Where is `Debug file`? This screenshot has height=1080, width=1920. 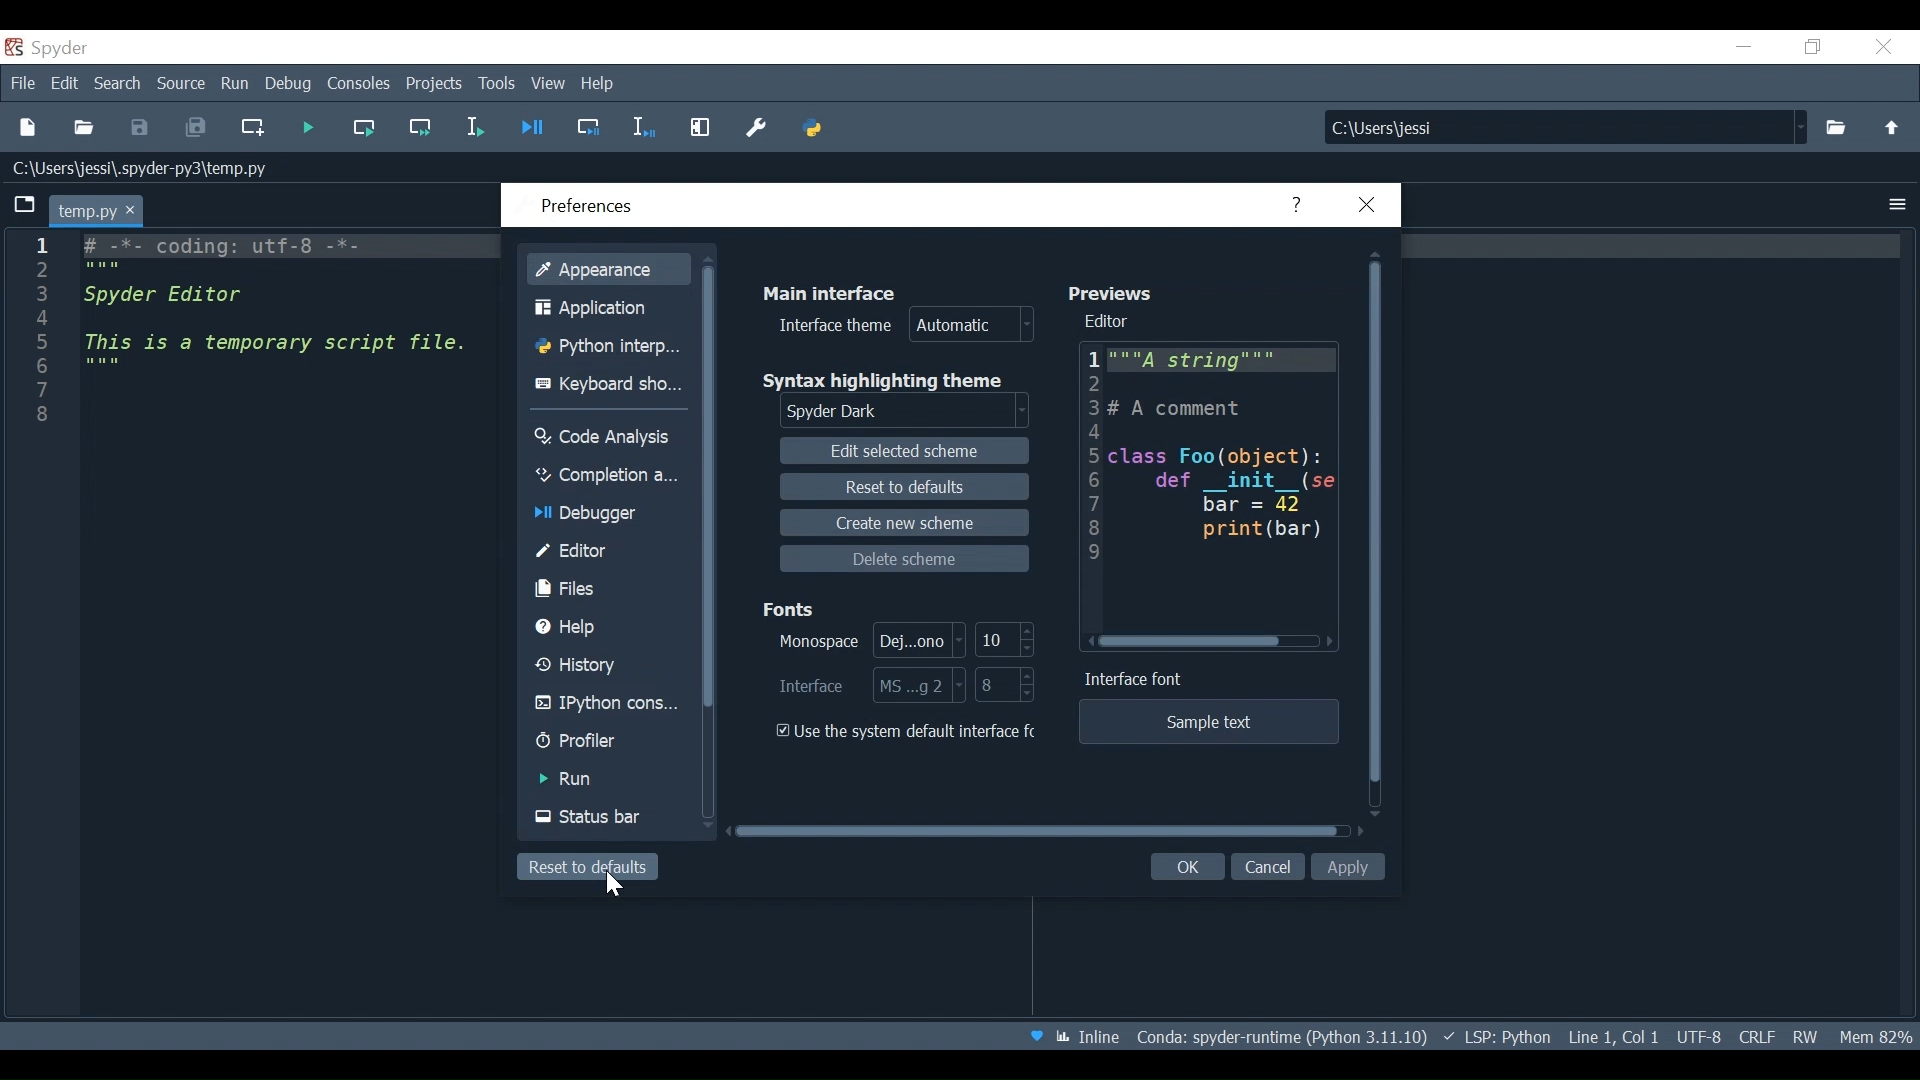 Debug file is located at coordinates (532, 129).